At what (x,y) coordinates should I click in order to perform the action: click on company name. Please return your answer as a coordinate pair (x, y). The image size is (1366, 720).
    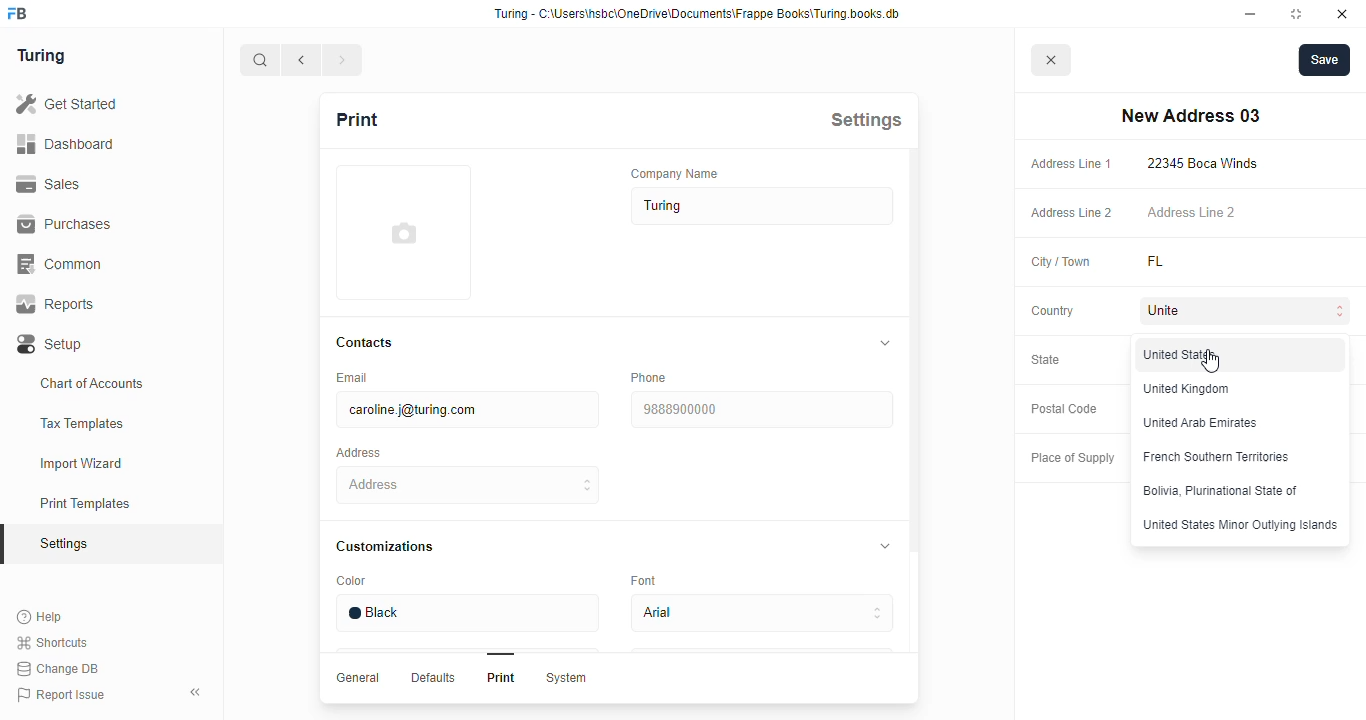
    Looking at the image, I should click on (675, 173).